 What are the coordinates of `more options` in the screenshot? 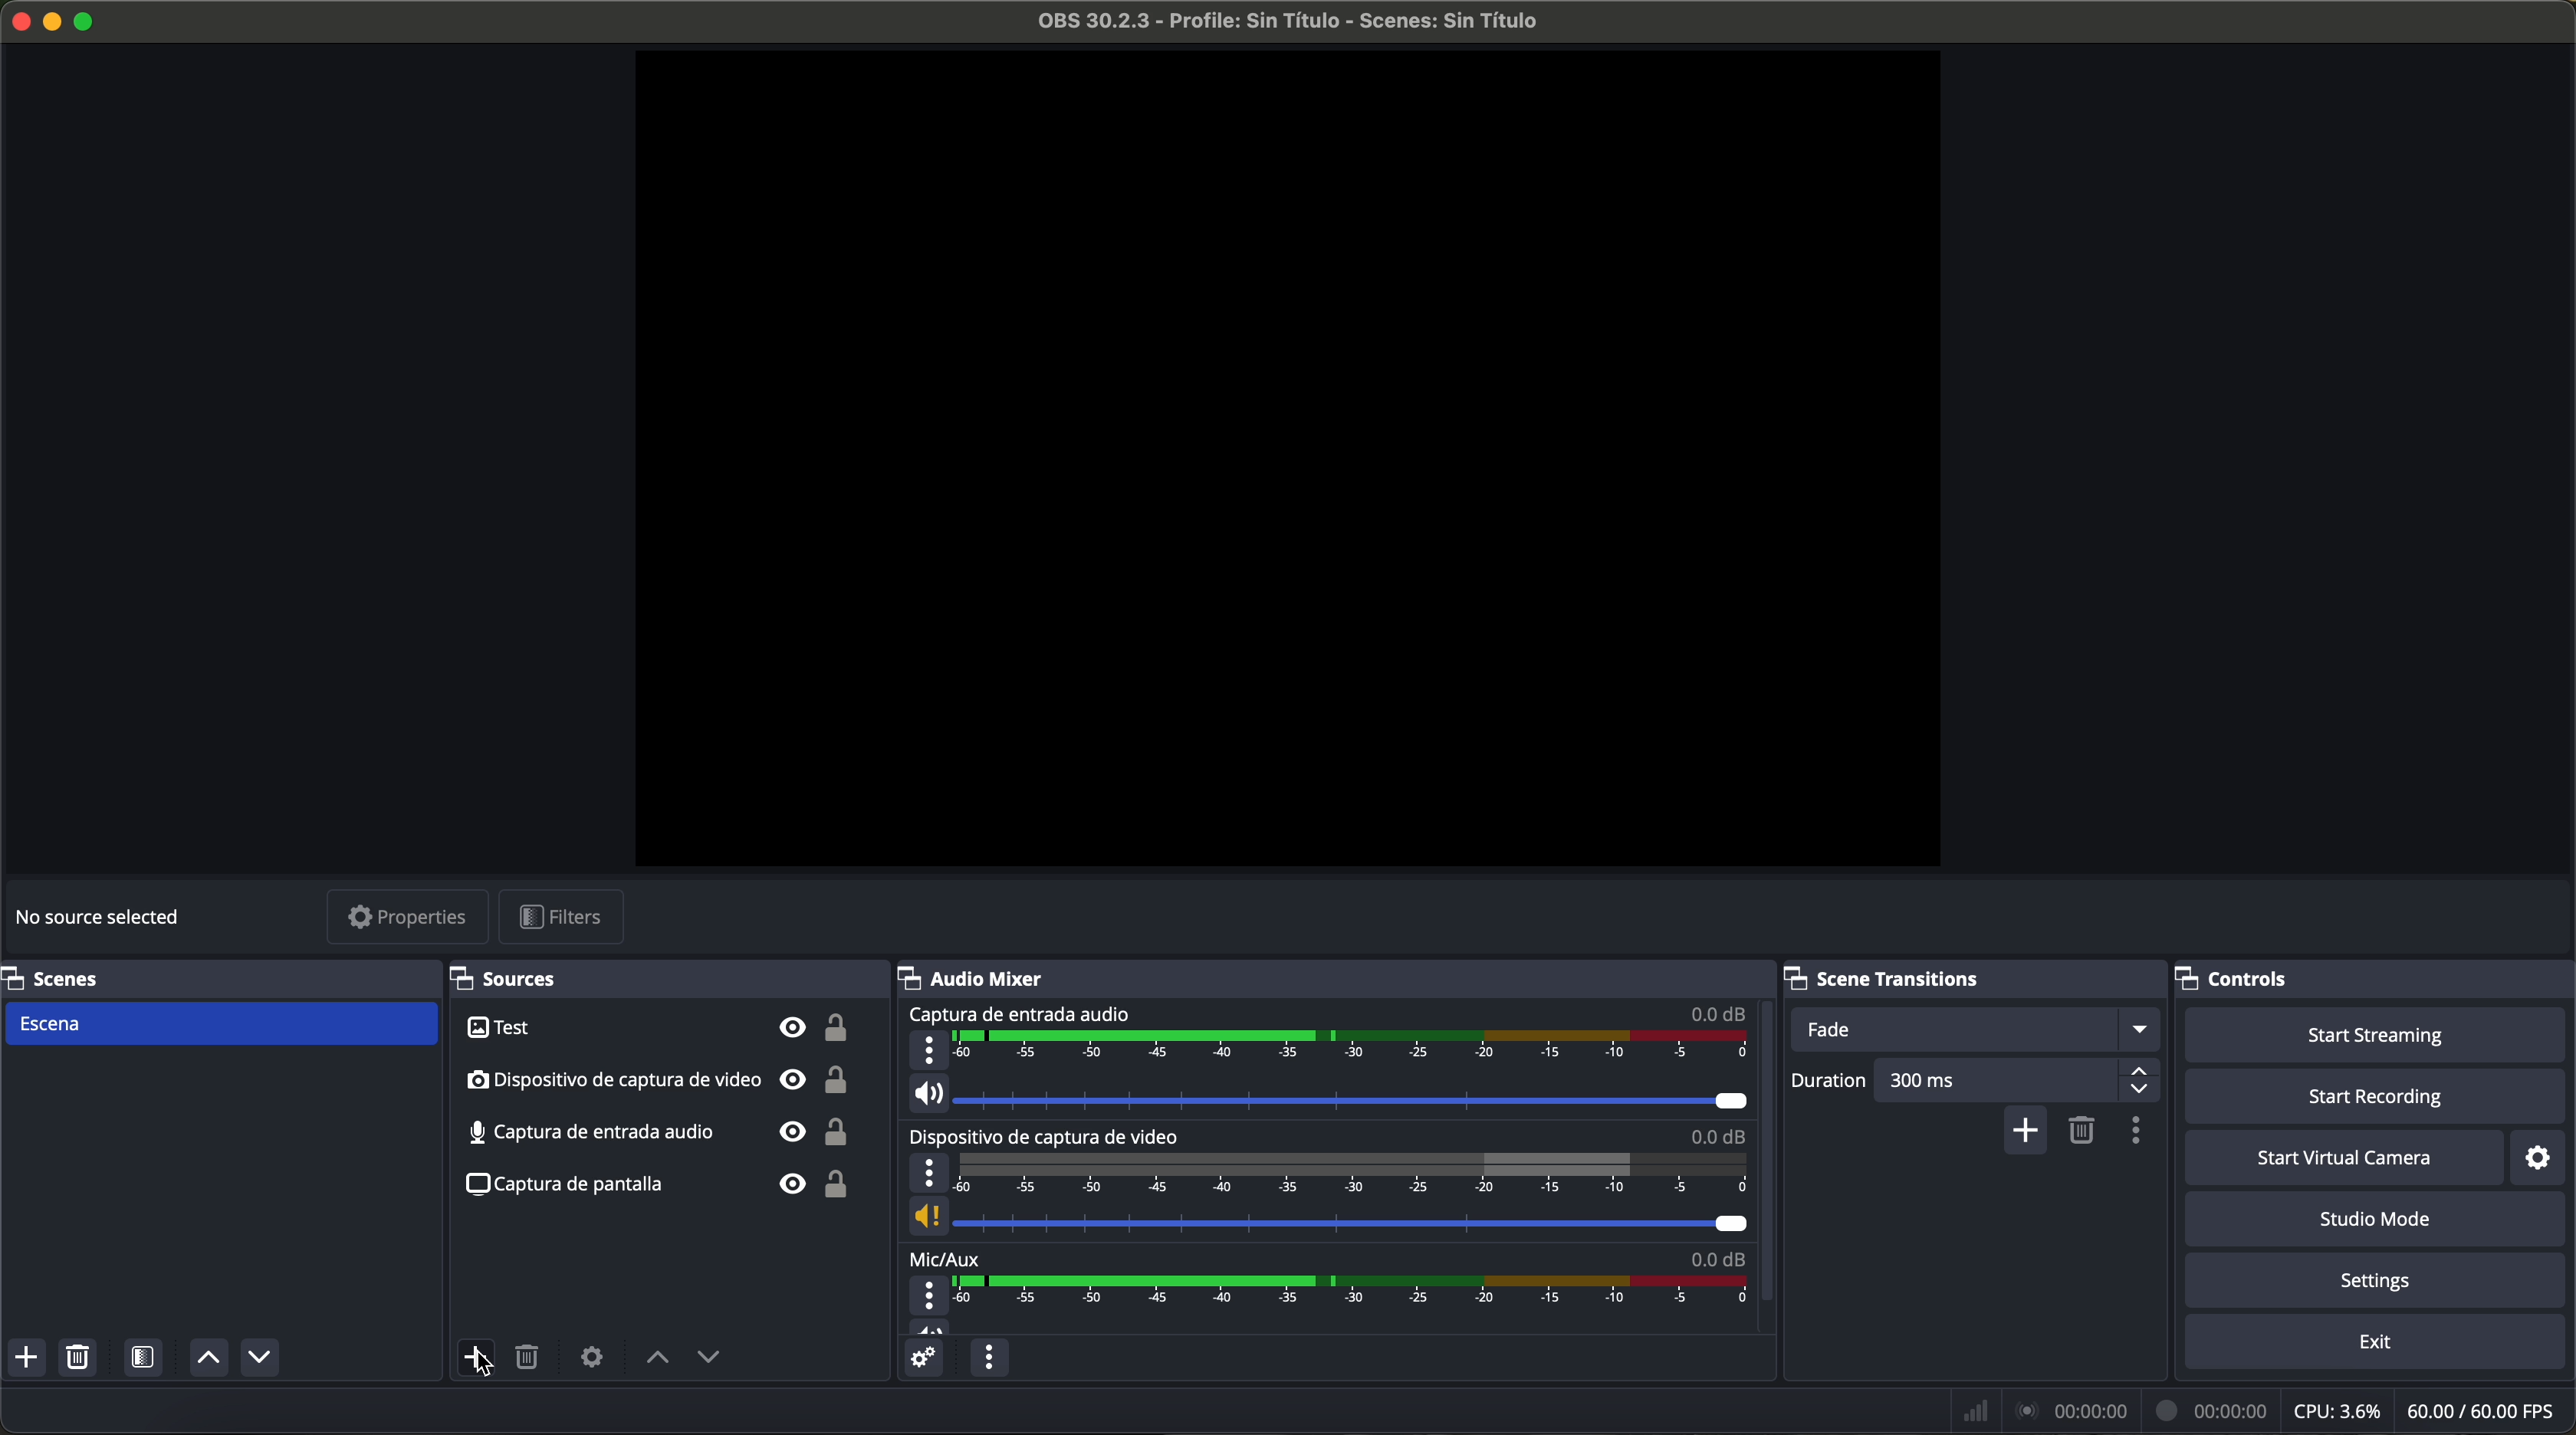 It's located at (926, 1051).